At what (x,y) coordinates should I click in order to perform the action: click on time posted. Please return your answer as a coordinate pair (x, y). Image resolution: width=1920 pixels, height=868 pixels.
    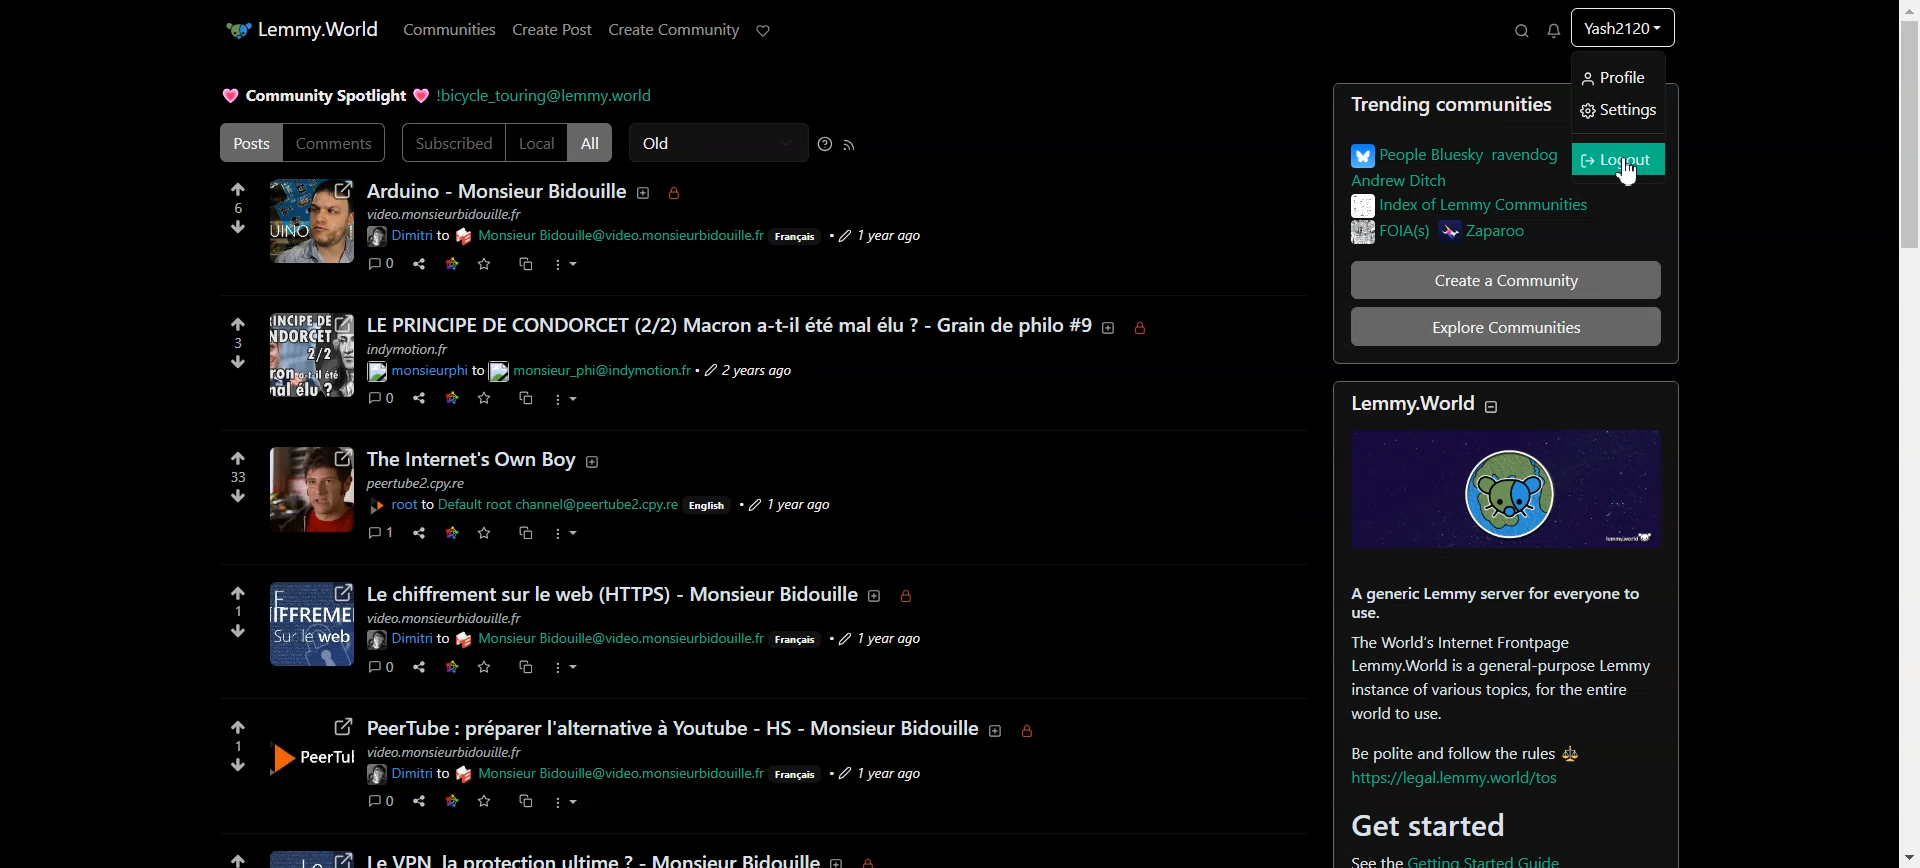
    Looking at the image, I should click on (753, 371).